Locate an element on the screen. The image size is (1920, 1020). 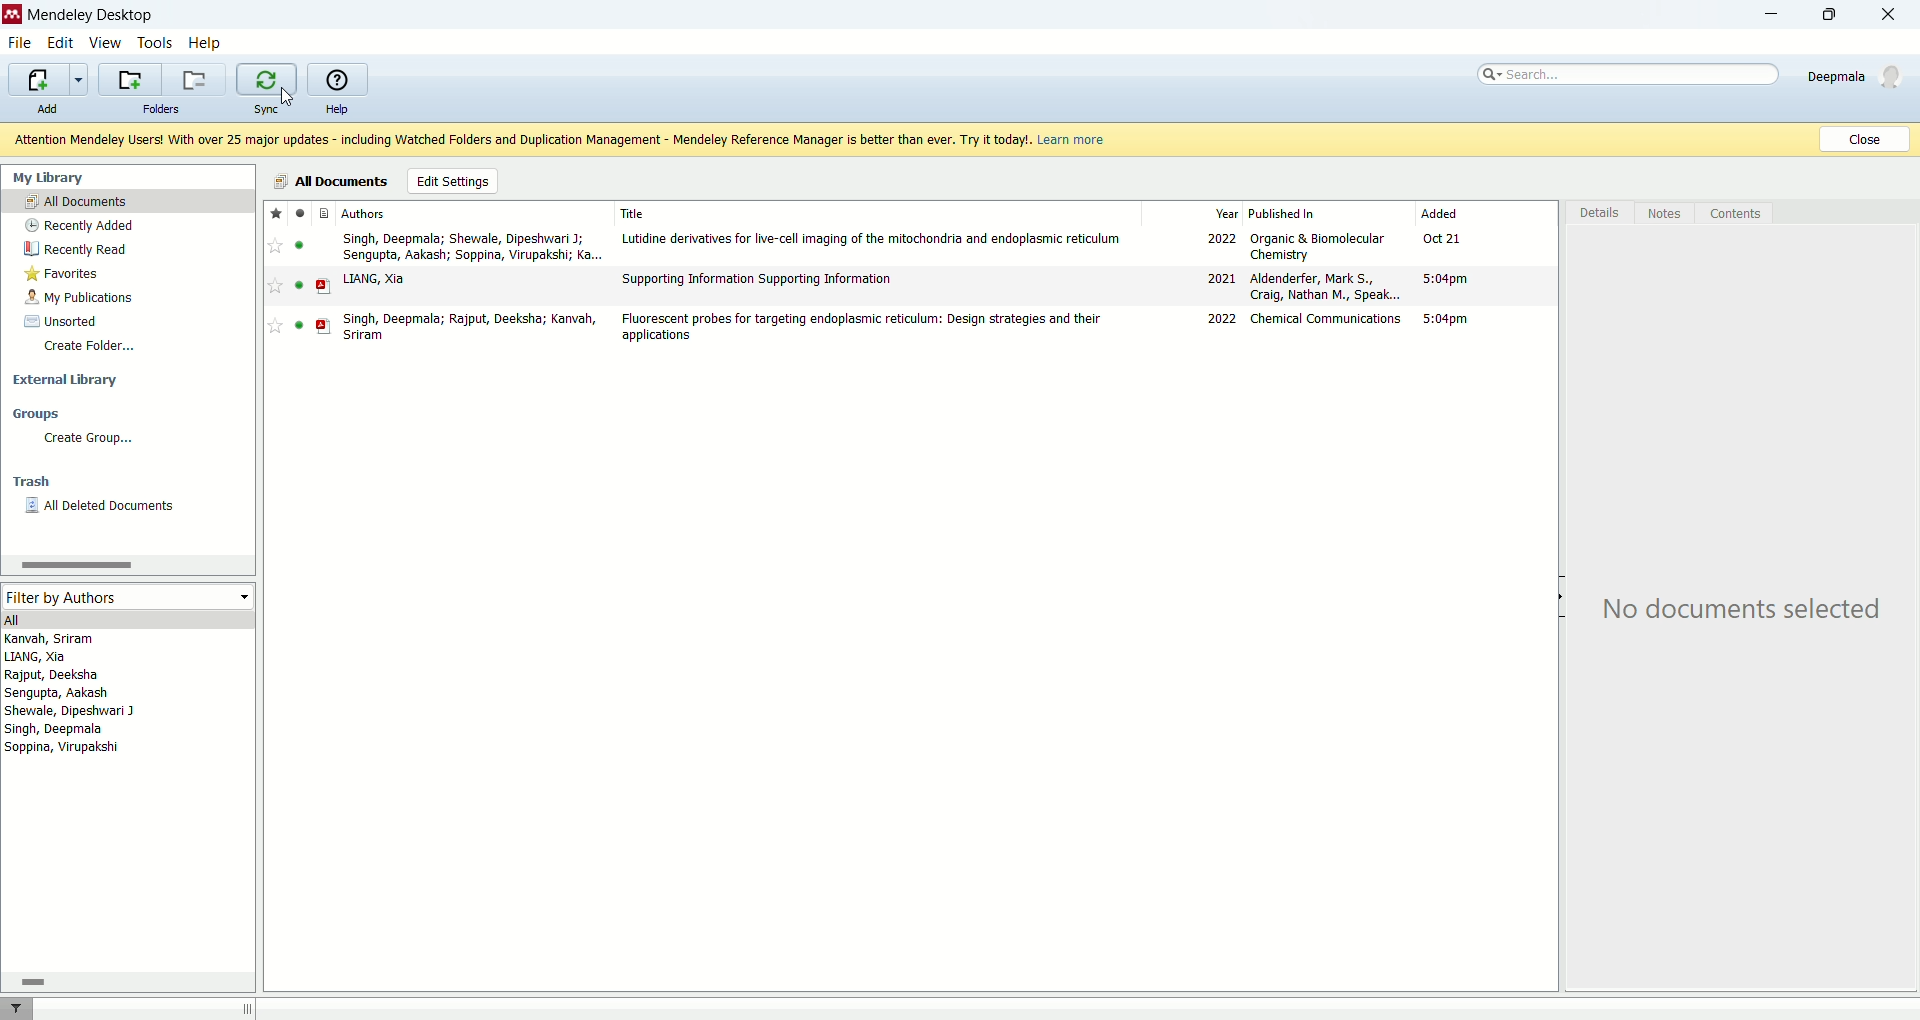
synchronize the library with mendeley web is located at coordinates (264, 79).